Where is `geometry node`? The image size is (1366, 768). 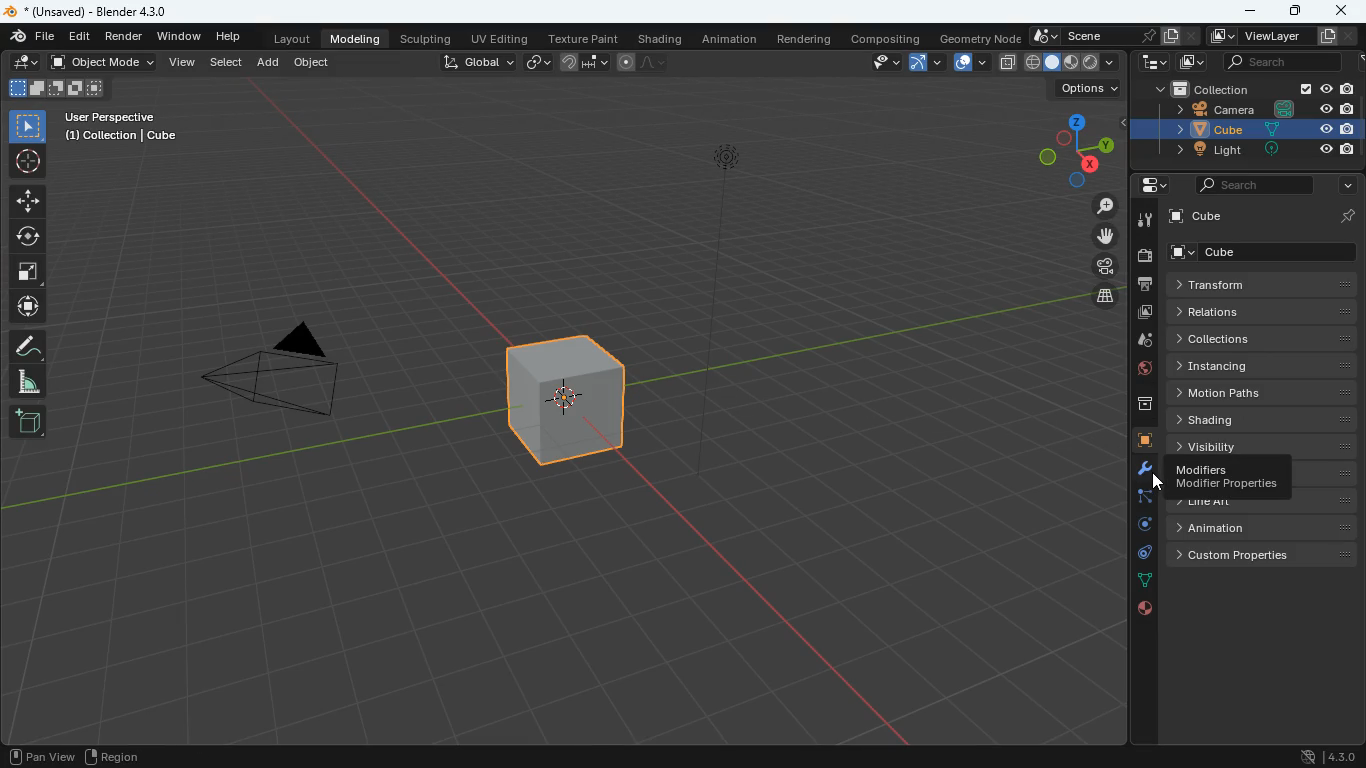 geometry node is located at coordinates (982, 38).